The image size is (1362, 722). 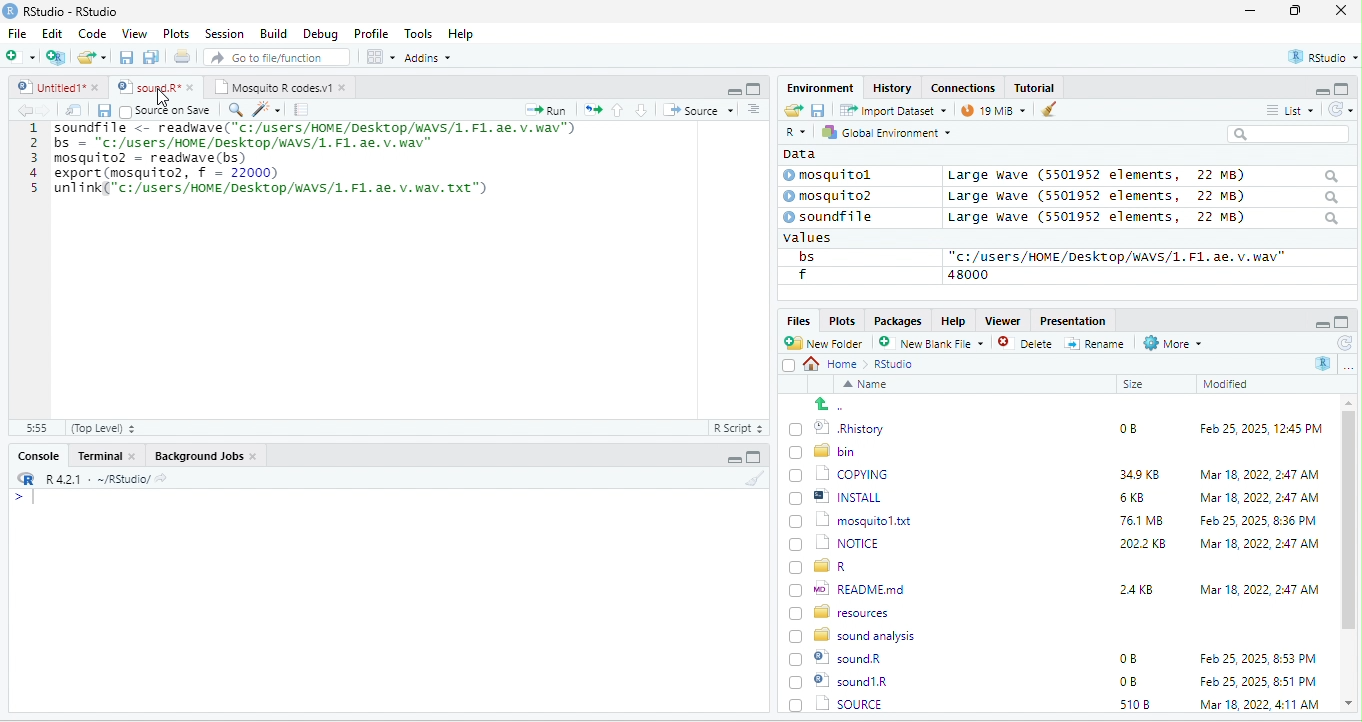 I want to click on (Top Level) +, so click(x=103, y=428).